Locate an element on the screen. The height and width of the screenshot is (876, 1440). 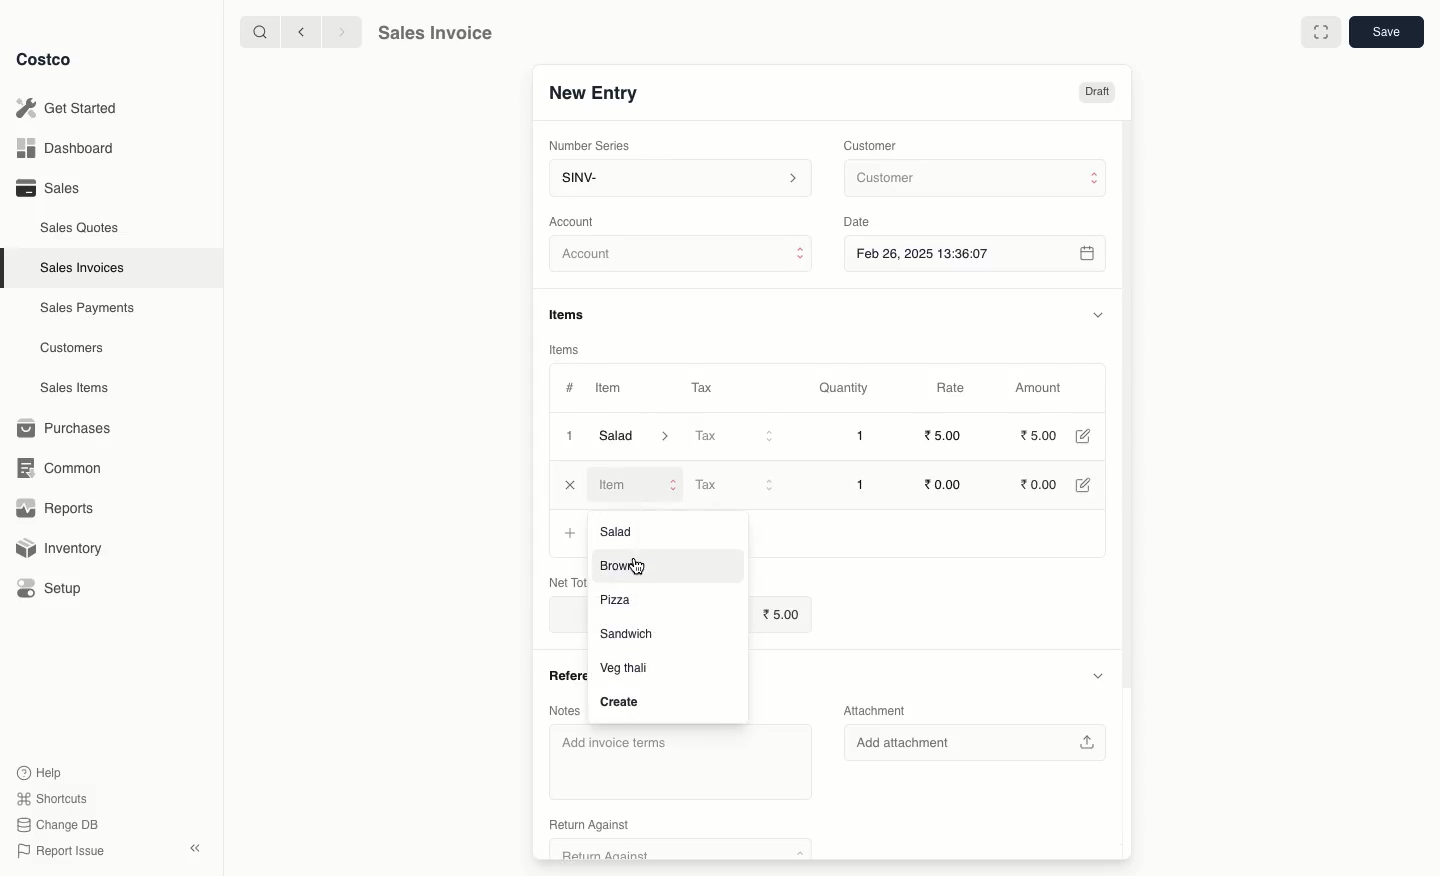
Items is located at coordinates (574, 314).